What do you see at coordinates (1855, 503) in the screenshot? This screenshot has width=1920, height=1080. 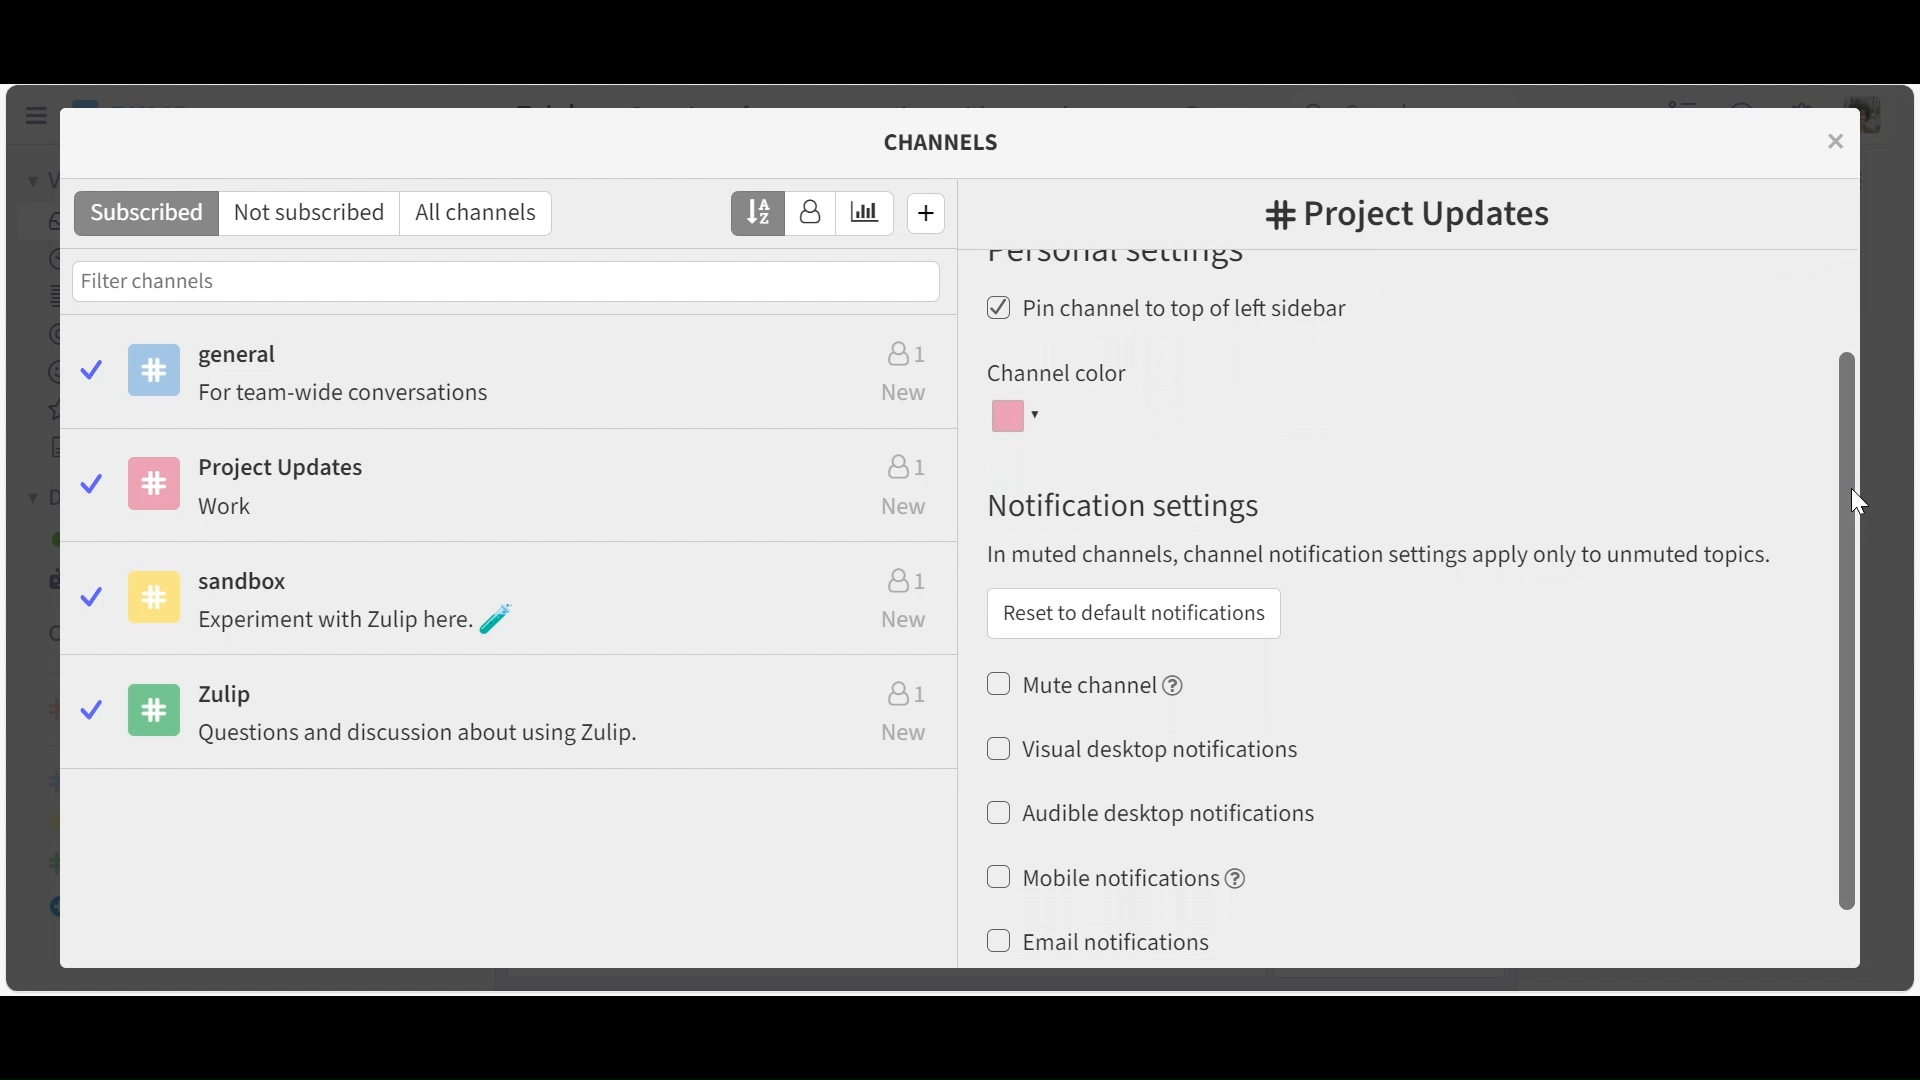 I see `Cursor` at bounding box center [1855, 503].